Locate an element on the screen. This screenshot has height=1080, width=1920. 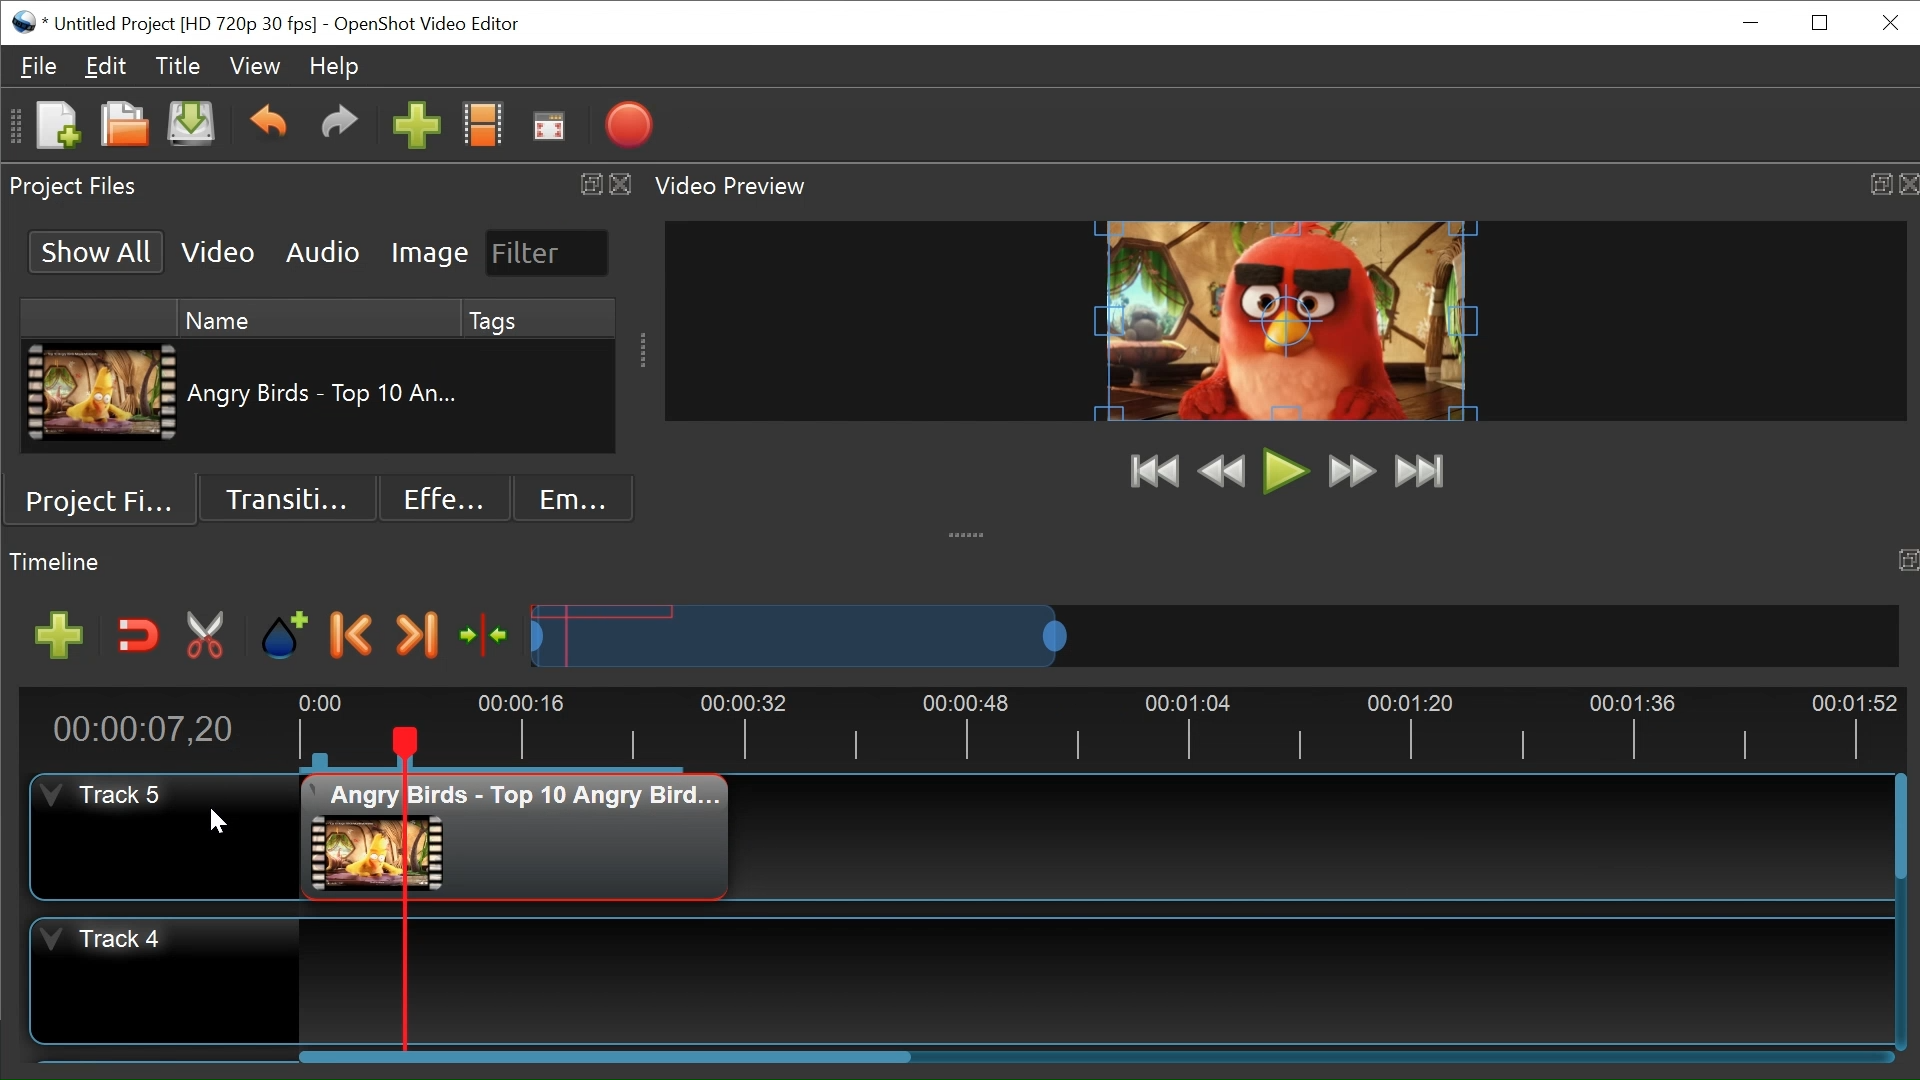
Emoji is located at coordinates (567, 499).